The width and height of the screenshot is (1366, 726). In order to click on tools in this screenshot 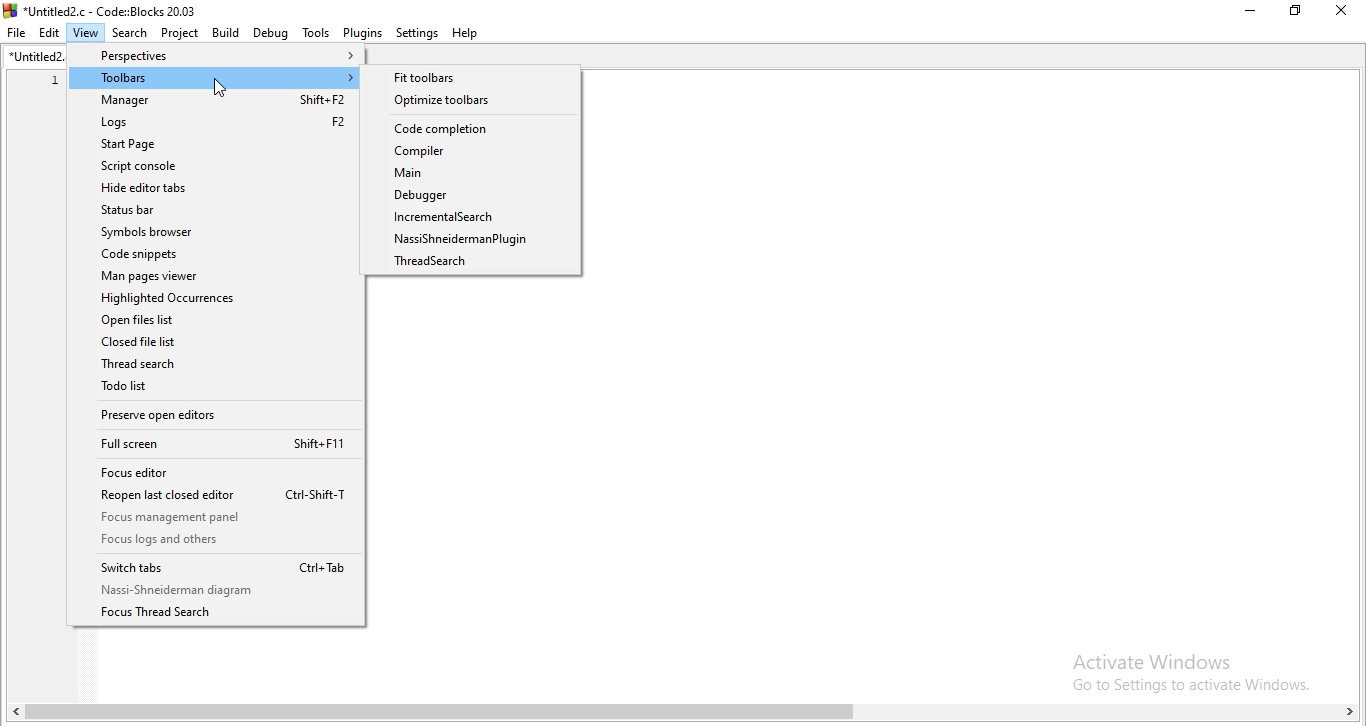, I will do `click(315, 31)`.